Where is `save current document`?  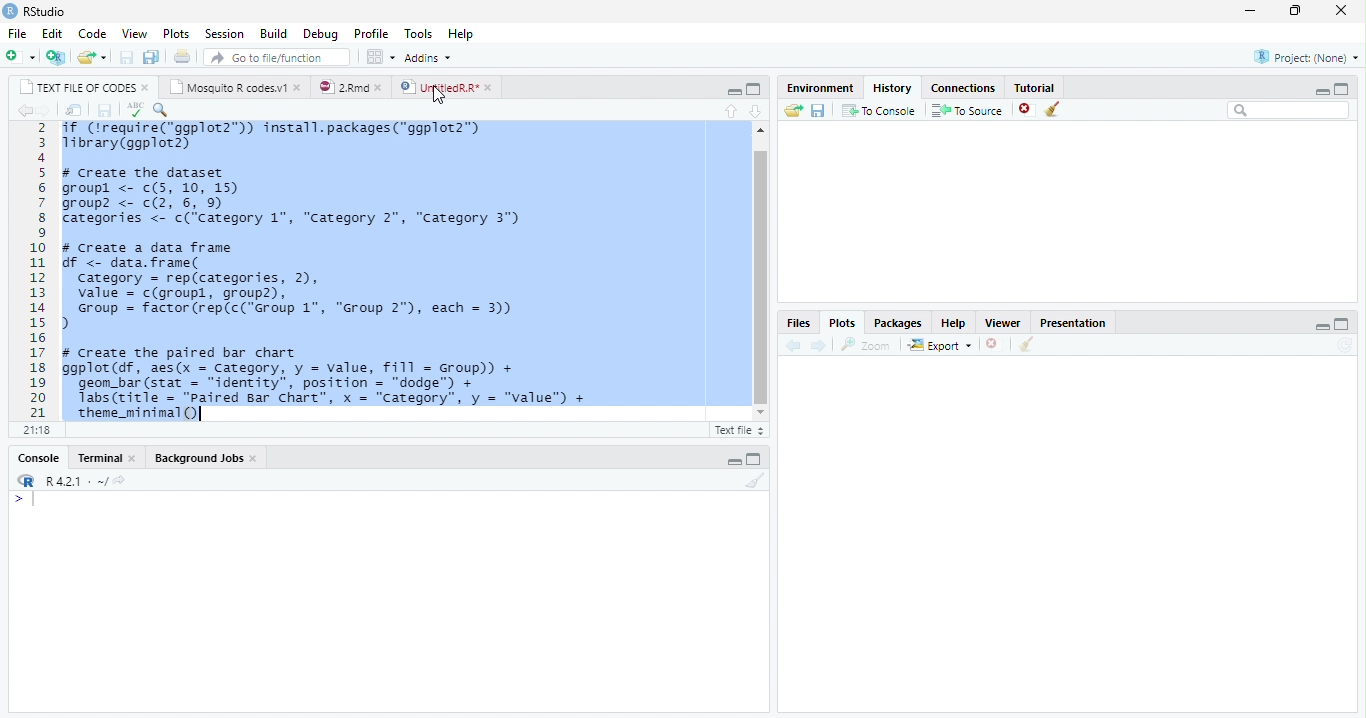
save current document is located at coordinates (126, 57).